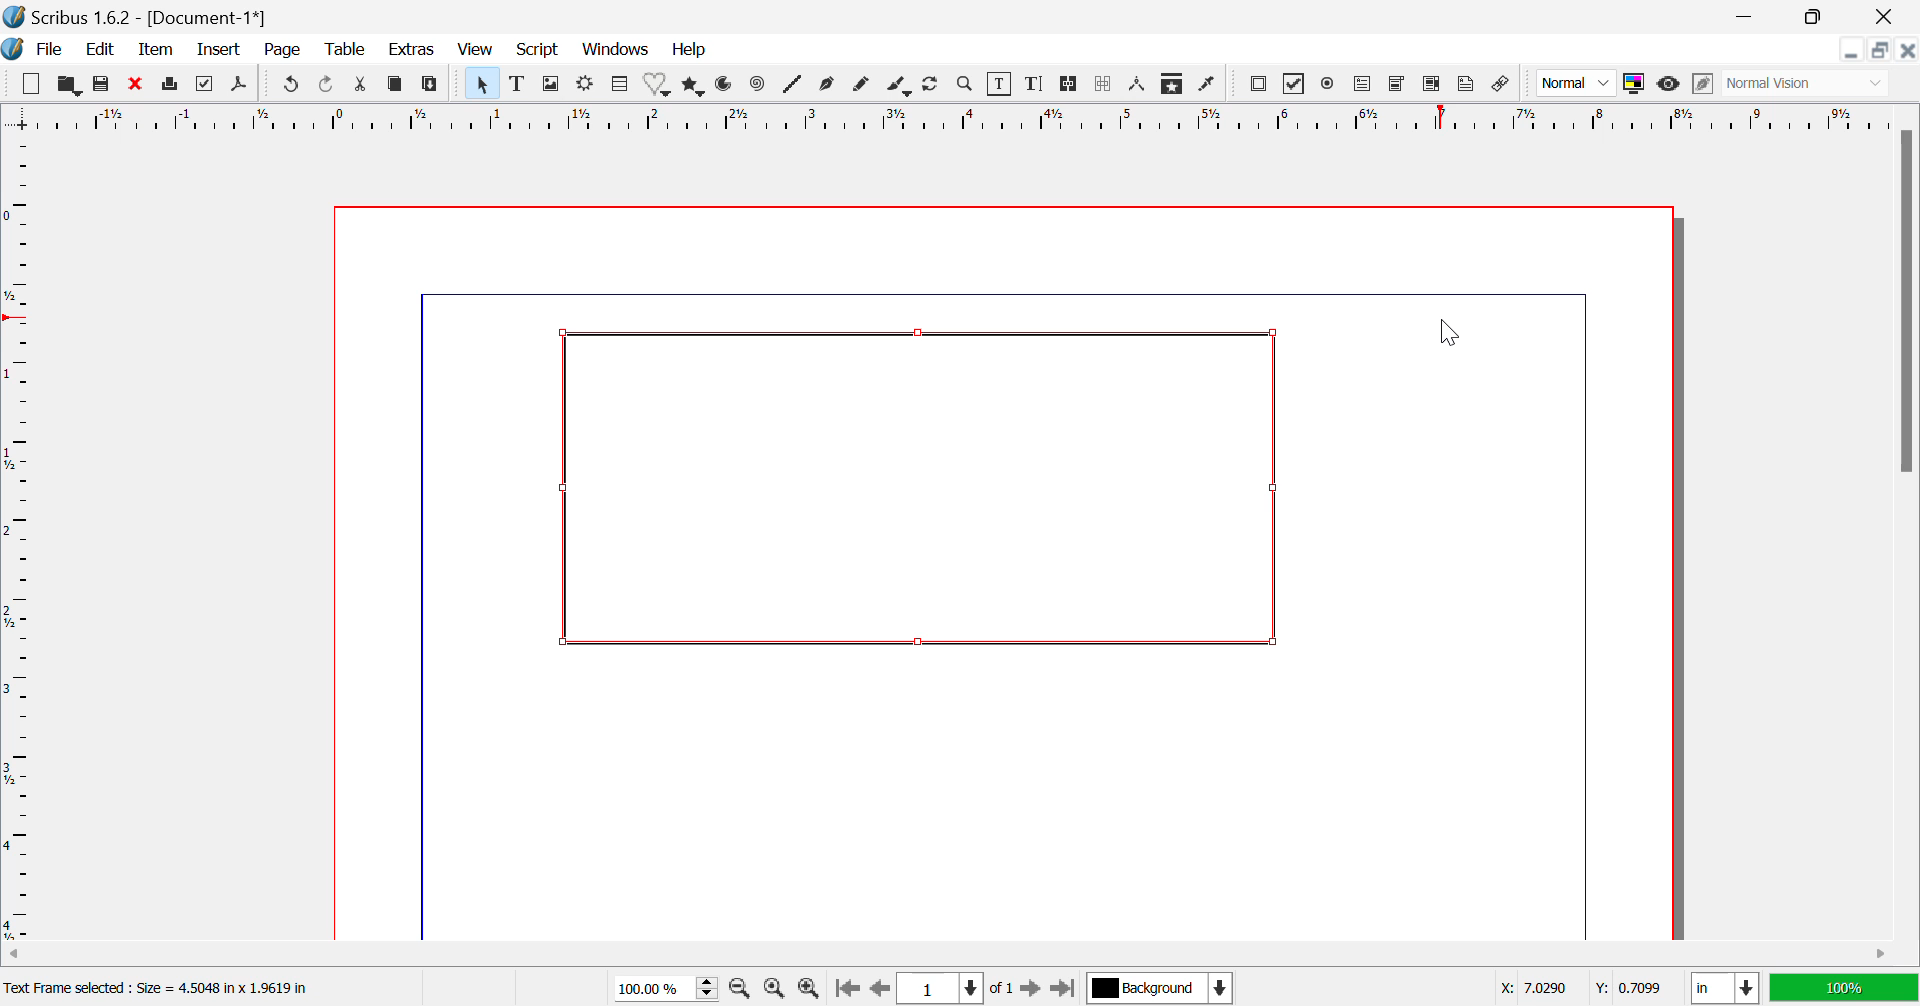  What do you see at coordinates (1842, 988) in the screenshot?
I see `100%` at bounding box center [1842, 988].